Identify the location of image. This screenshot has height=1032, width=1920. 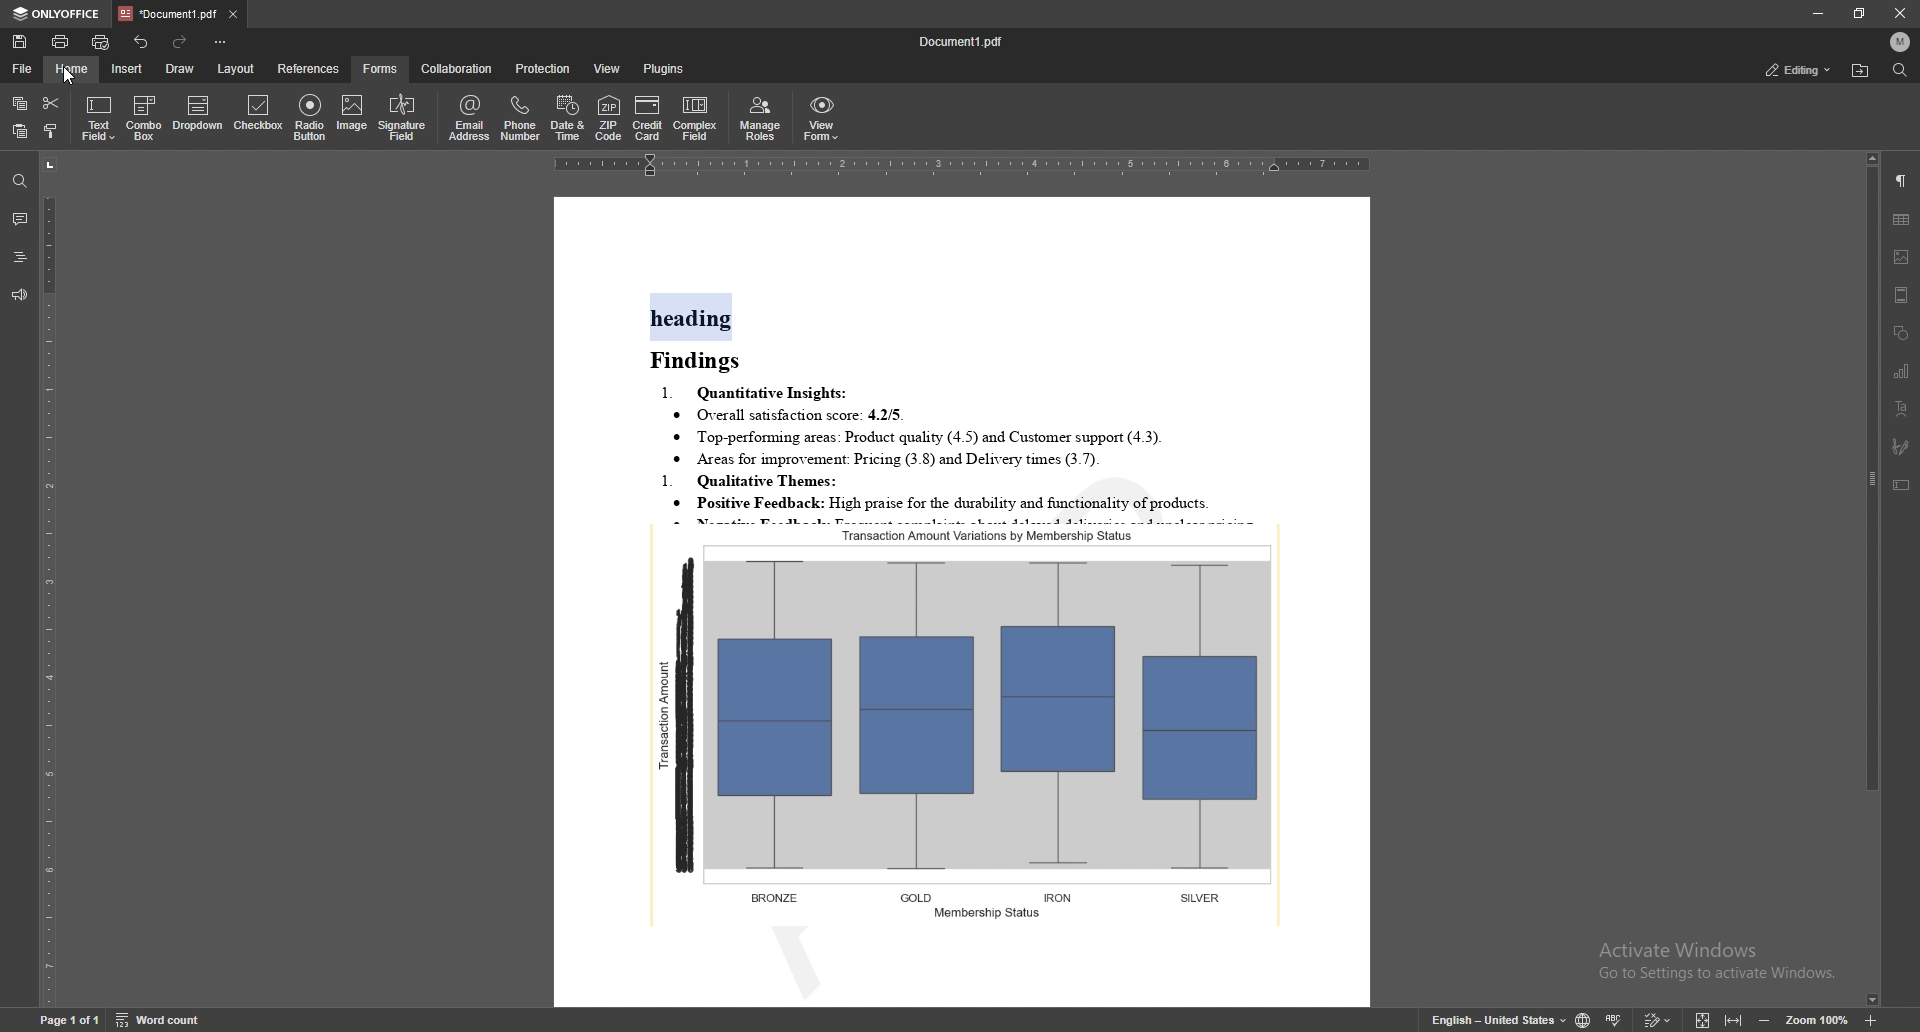
(354, 115).